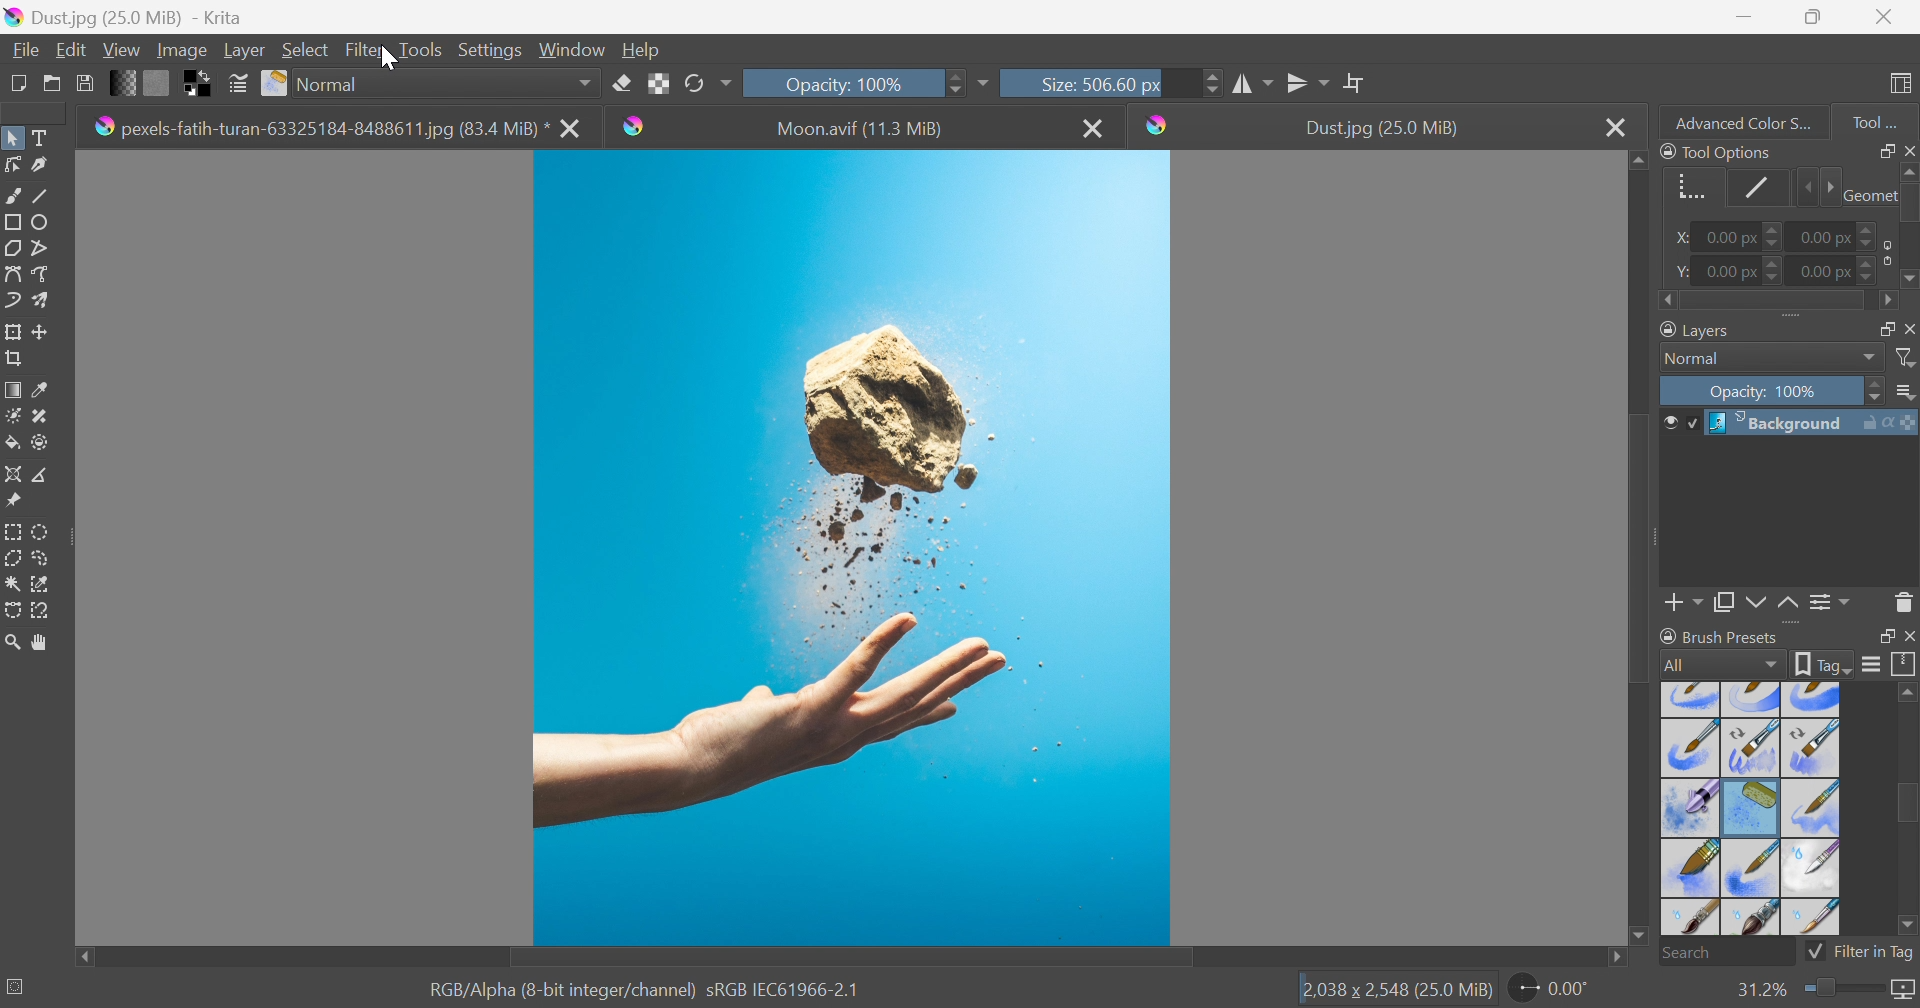  I want to click on Horizontal mirror tool, so click(1309, 80).